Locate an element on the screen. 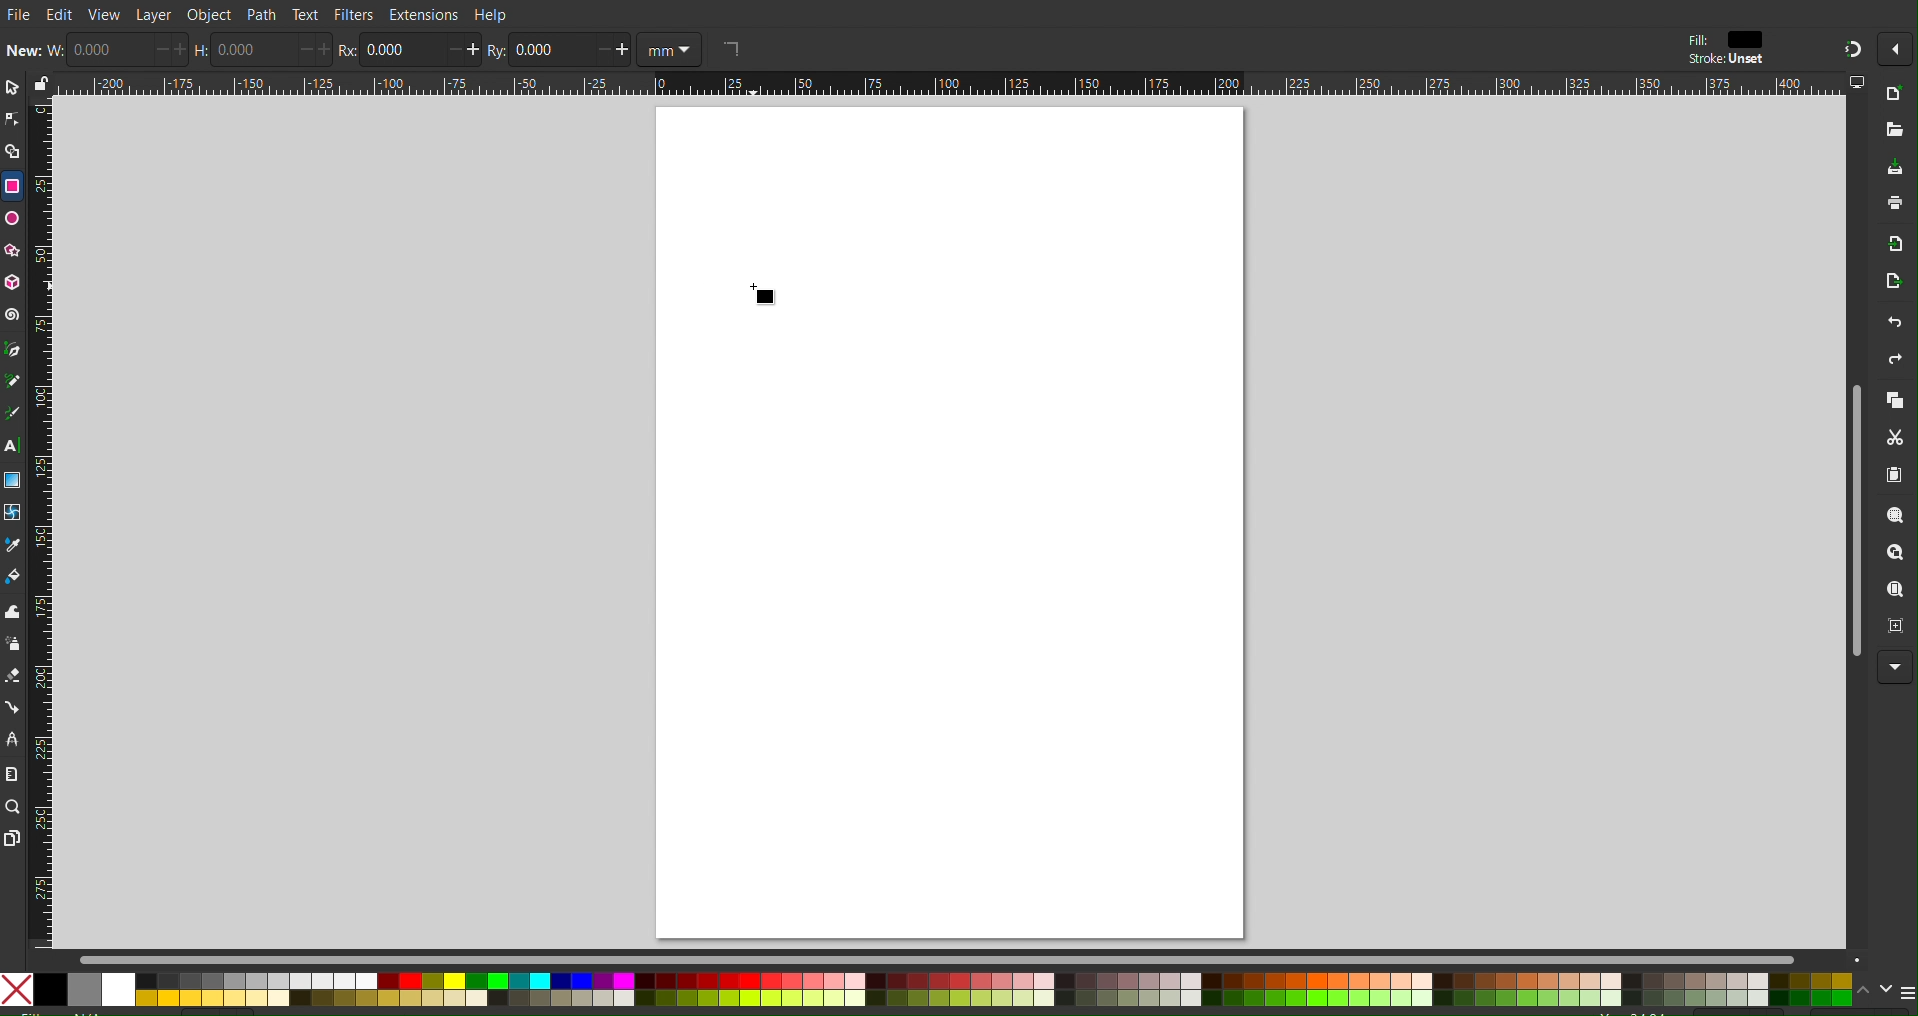 This screenshot has height=1016, width=1918. Zoom Page Center is located at coordinates (1895, 628).